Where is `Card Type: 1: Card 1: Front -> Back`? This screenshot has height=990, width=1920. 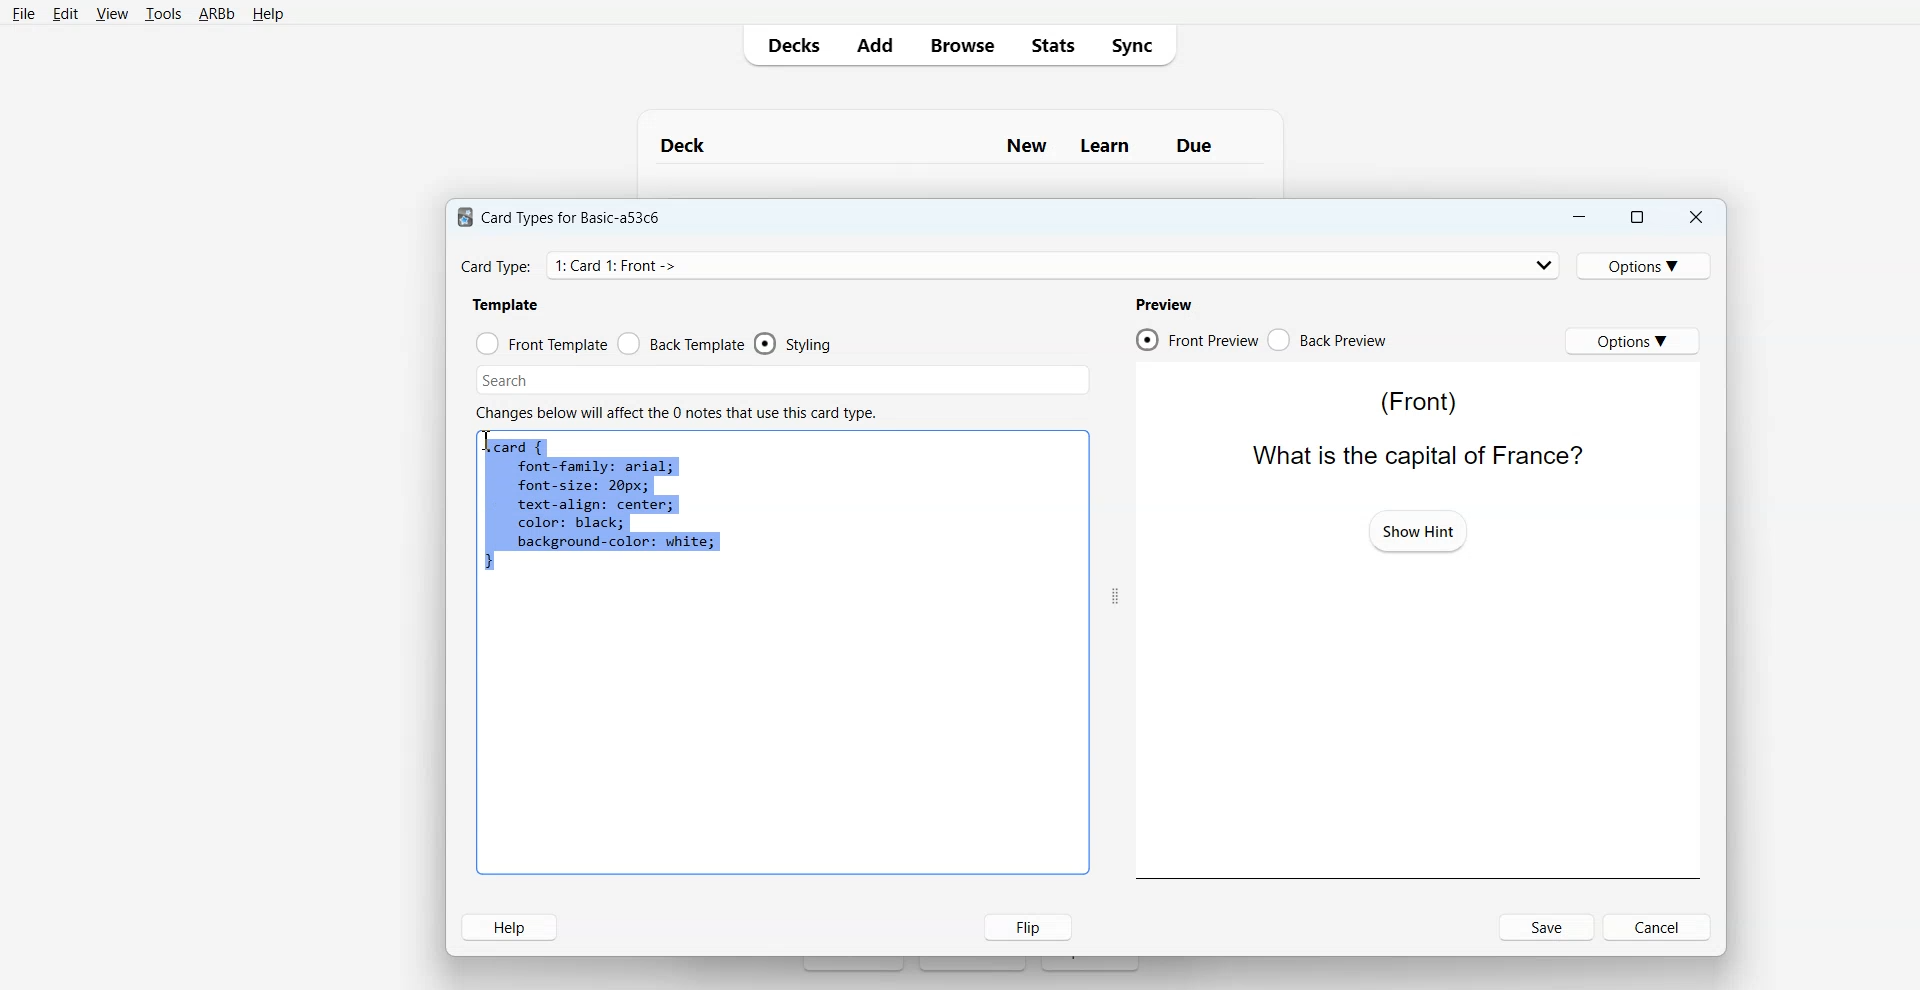 Card Type: 1: Card 1: Front -> Back is located at coordinates (642, 265).